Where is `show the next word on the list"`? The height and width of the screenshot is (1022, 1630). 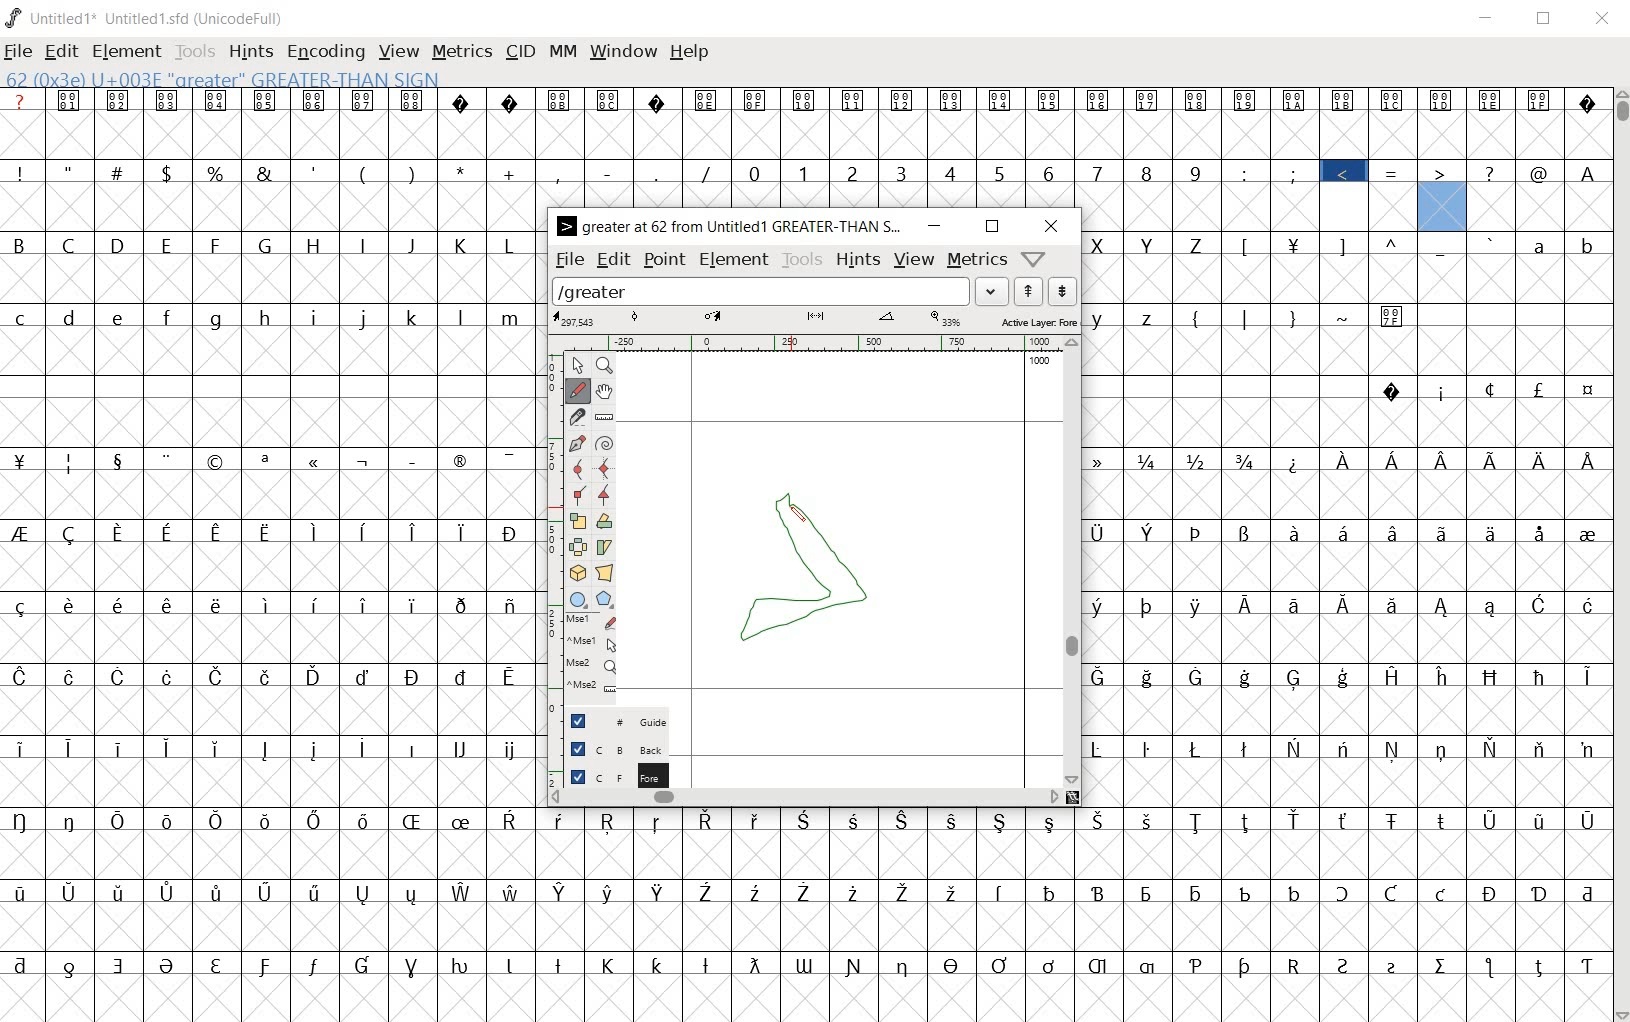 show the next word on the list" is located at coordinates (1031, 291).